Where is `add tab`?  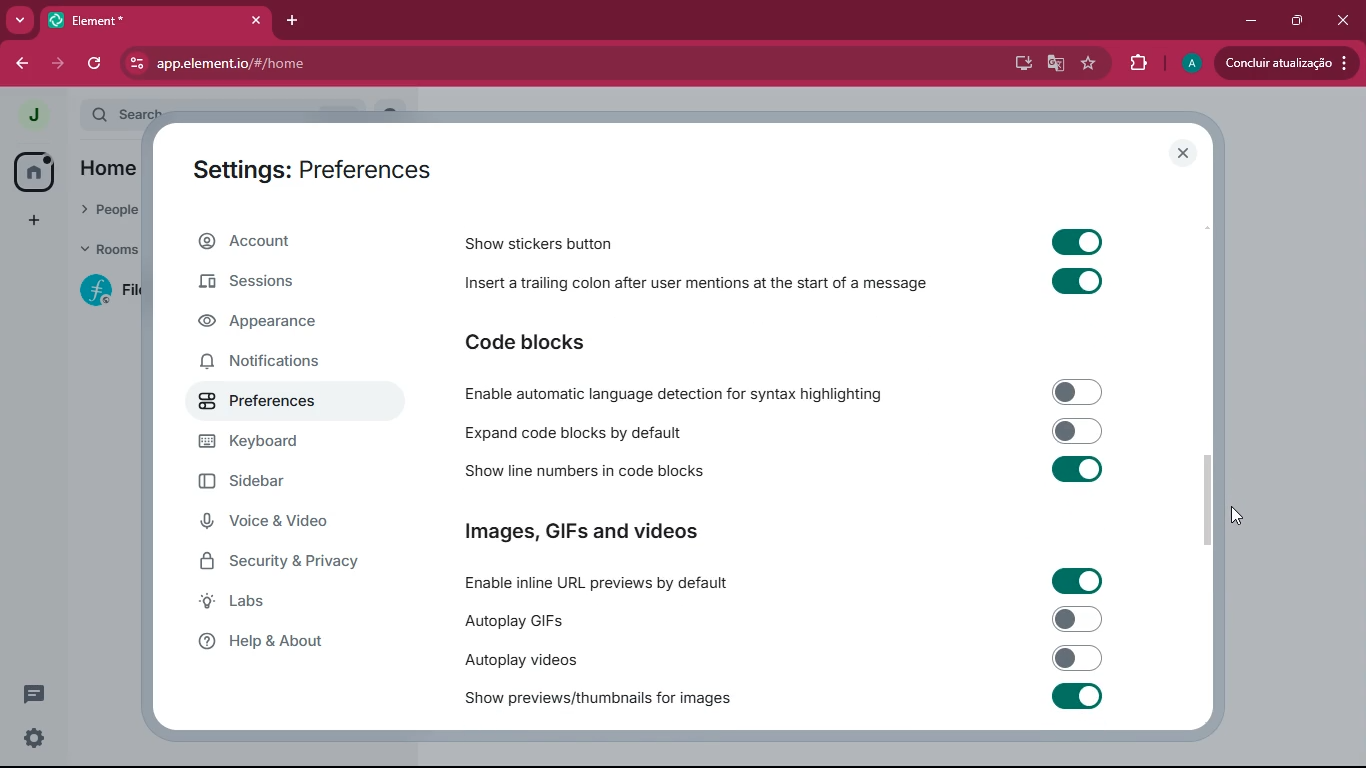 add tab is located at coordinates (299, 19).